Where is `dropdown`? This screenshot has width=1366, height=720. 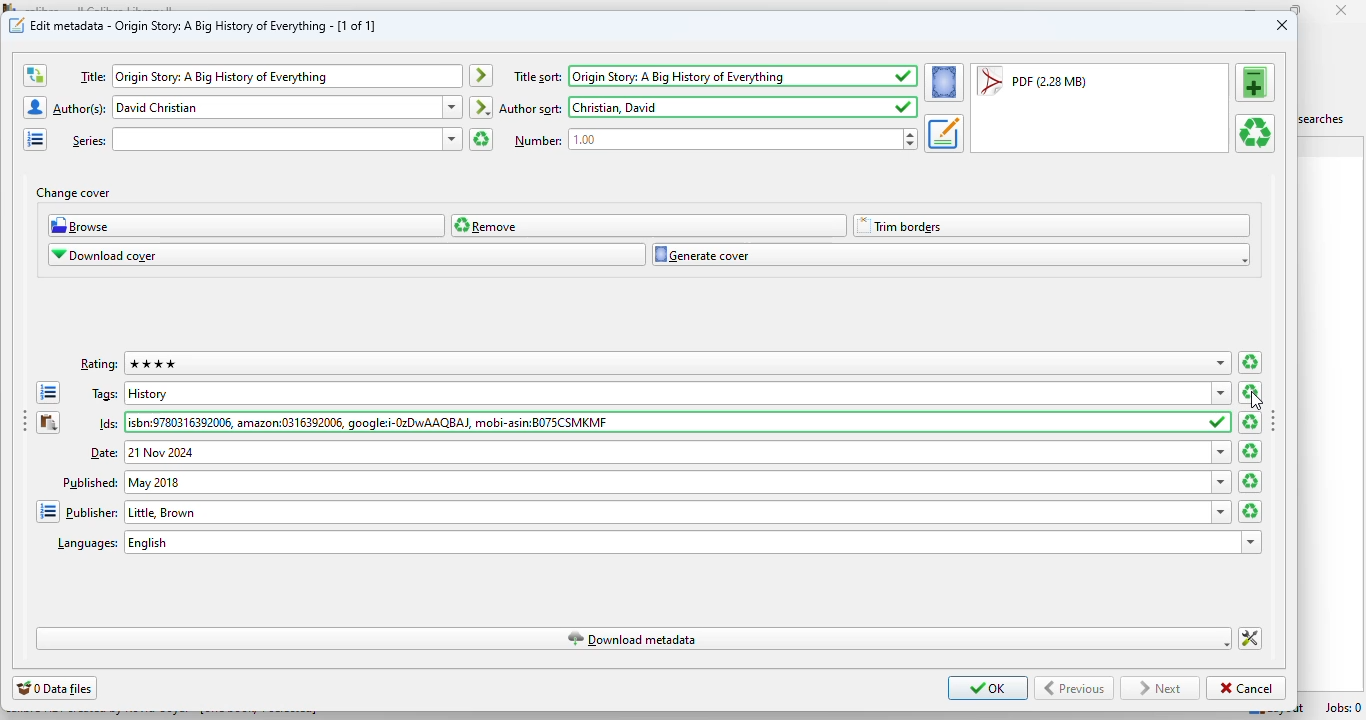 dropdown is located at coordinates (1220, 452).